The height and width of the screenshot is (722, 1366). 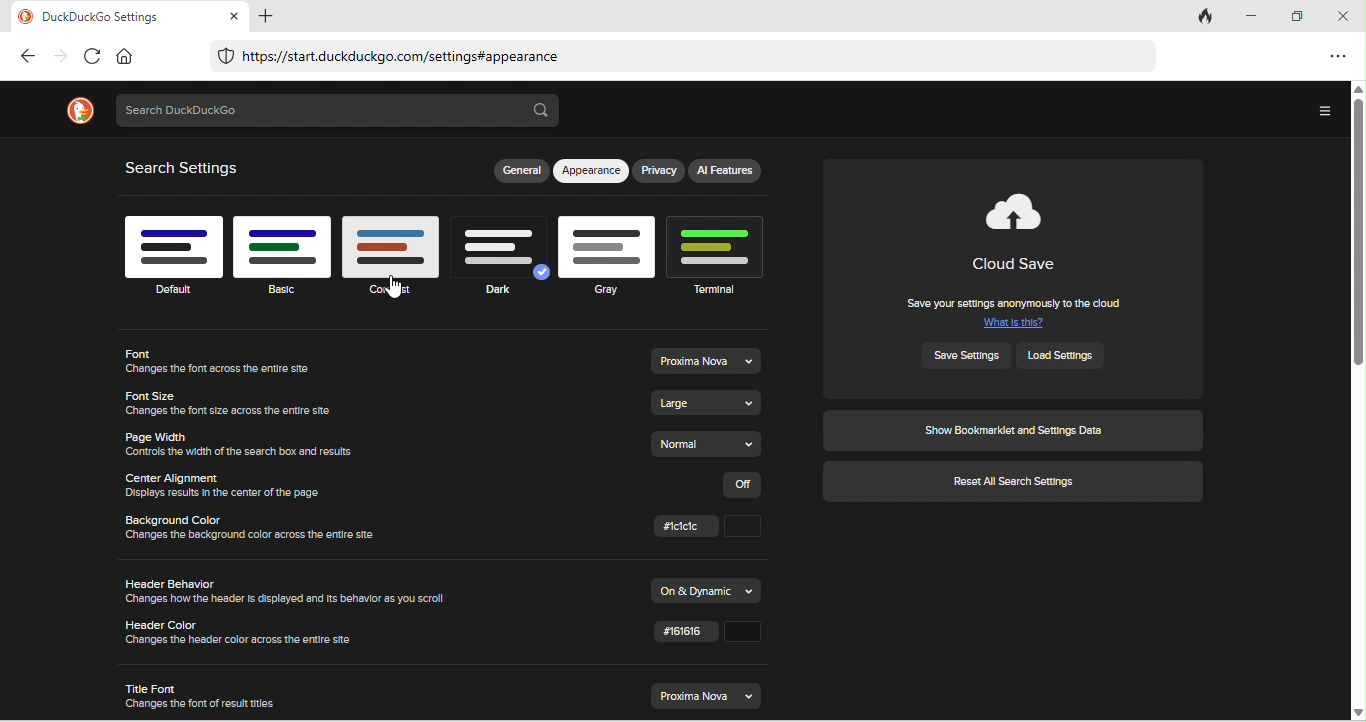 I want to click on title font, so click(x=202, y=694).